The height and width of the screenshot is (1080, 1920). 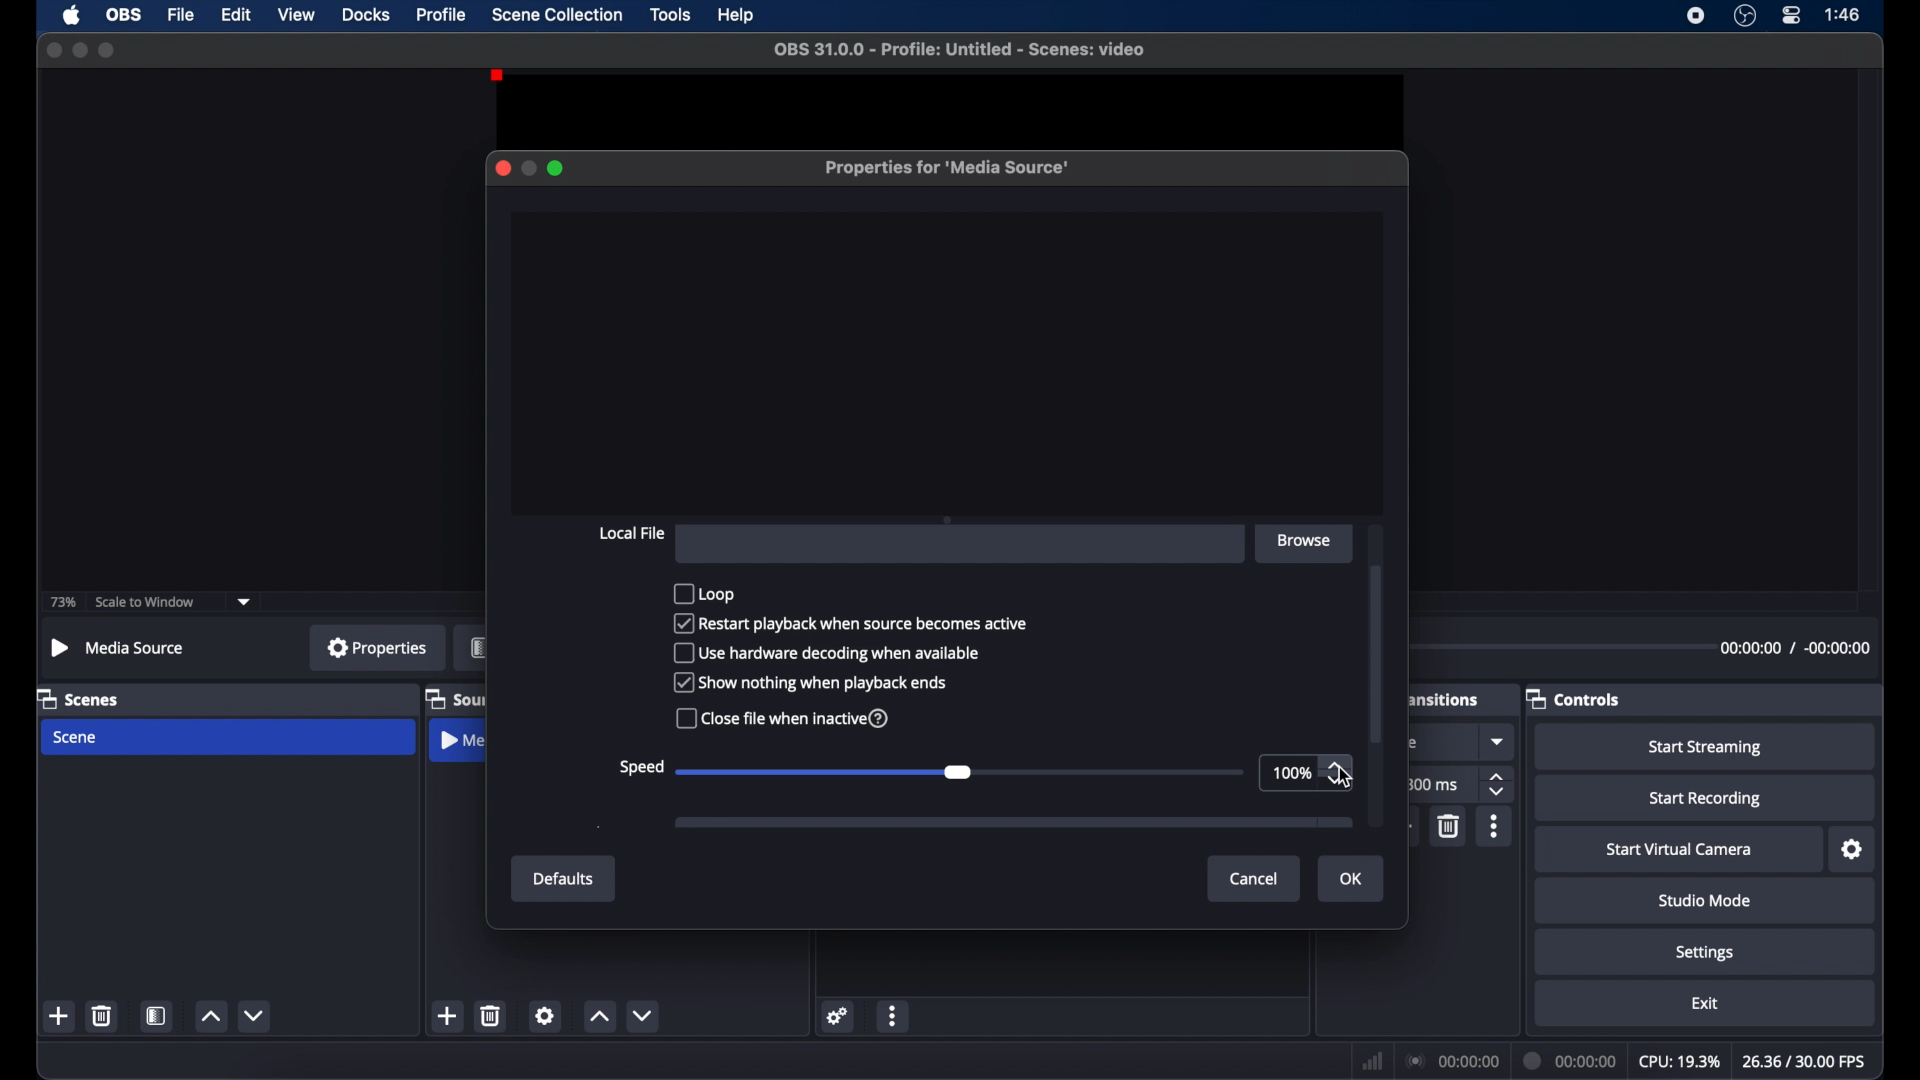 What do you see at coordinates (457, 740) in the screenshot?
I see `obscure label` at bounding box center [457, 740].